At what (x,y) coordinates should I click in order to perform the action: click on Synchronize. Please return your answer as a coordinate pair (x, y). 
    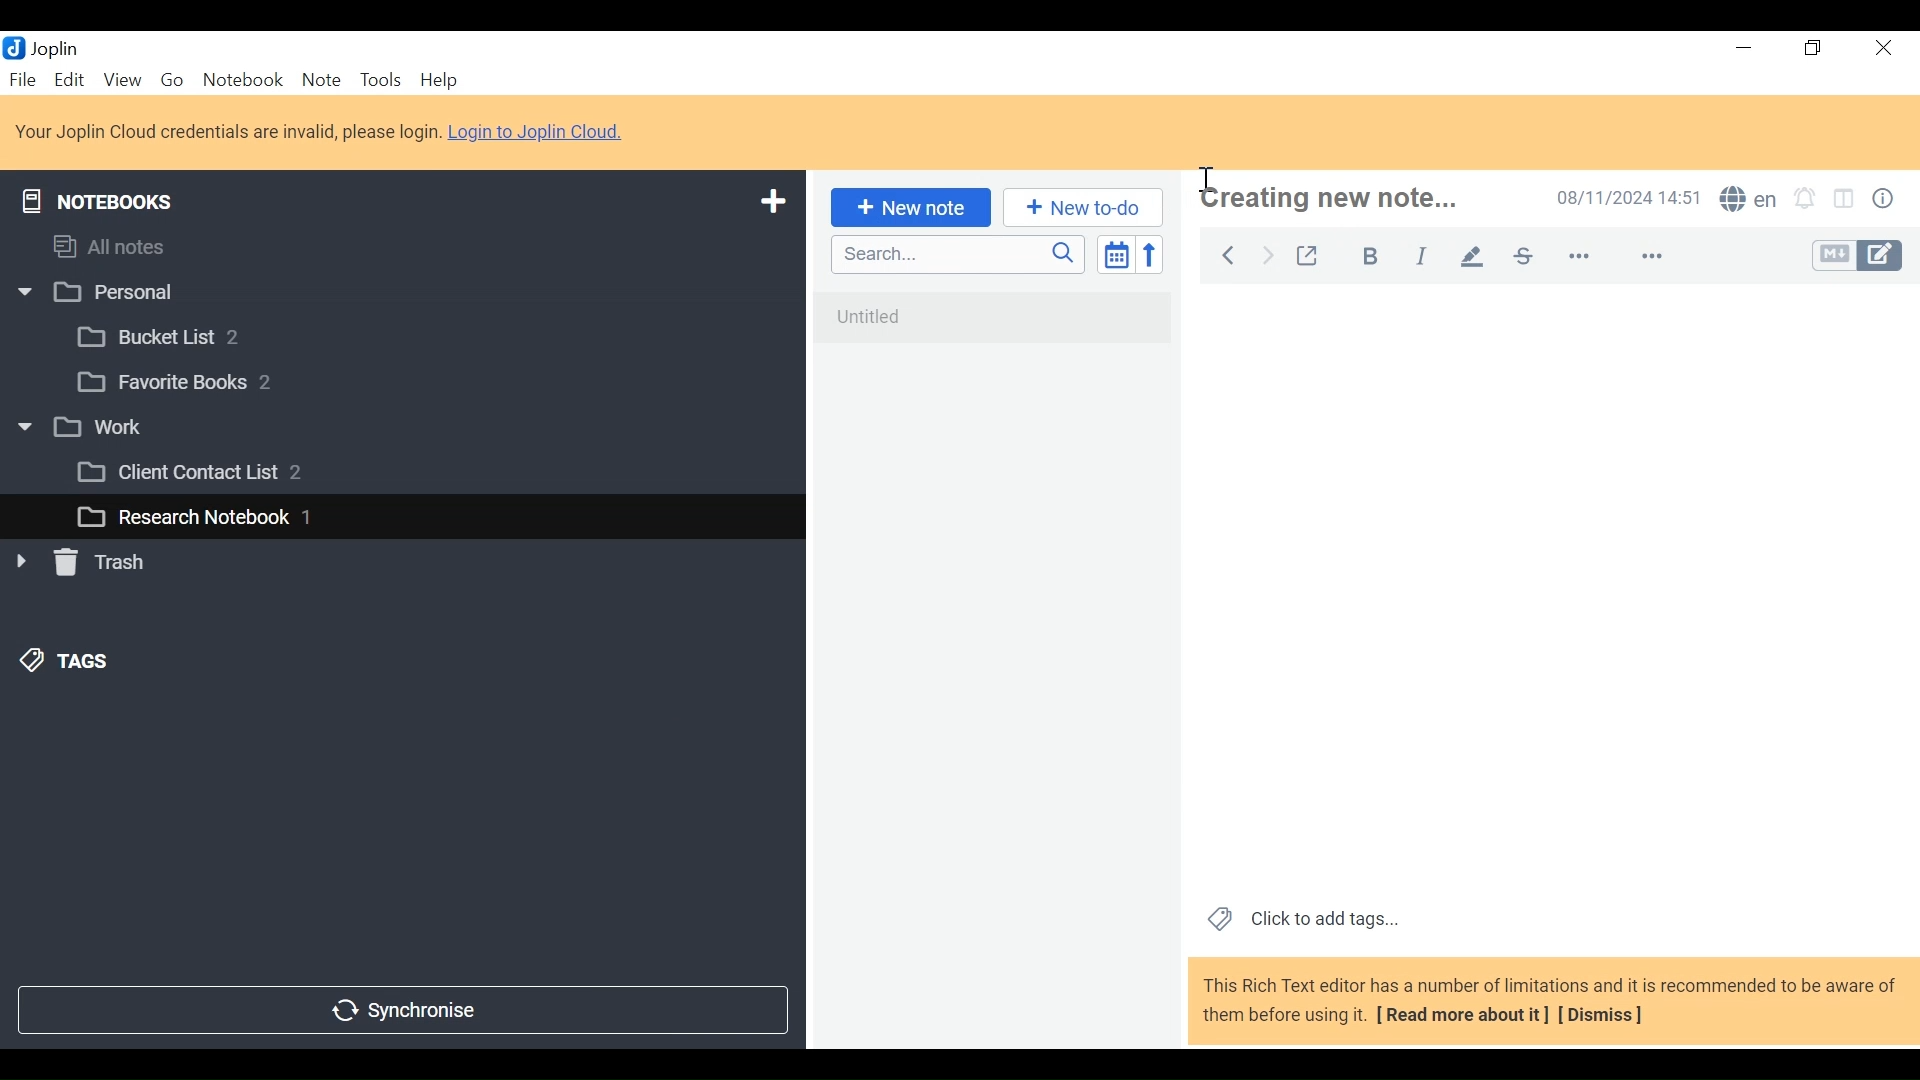
    Looking at the image, I should click on (401, 1008).